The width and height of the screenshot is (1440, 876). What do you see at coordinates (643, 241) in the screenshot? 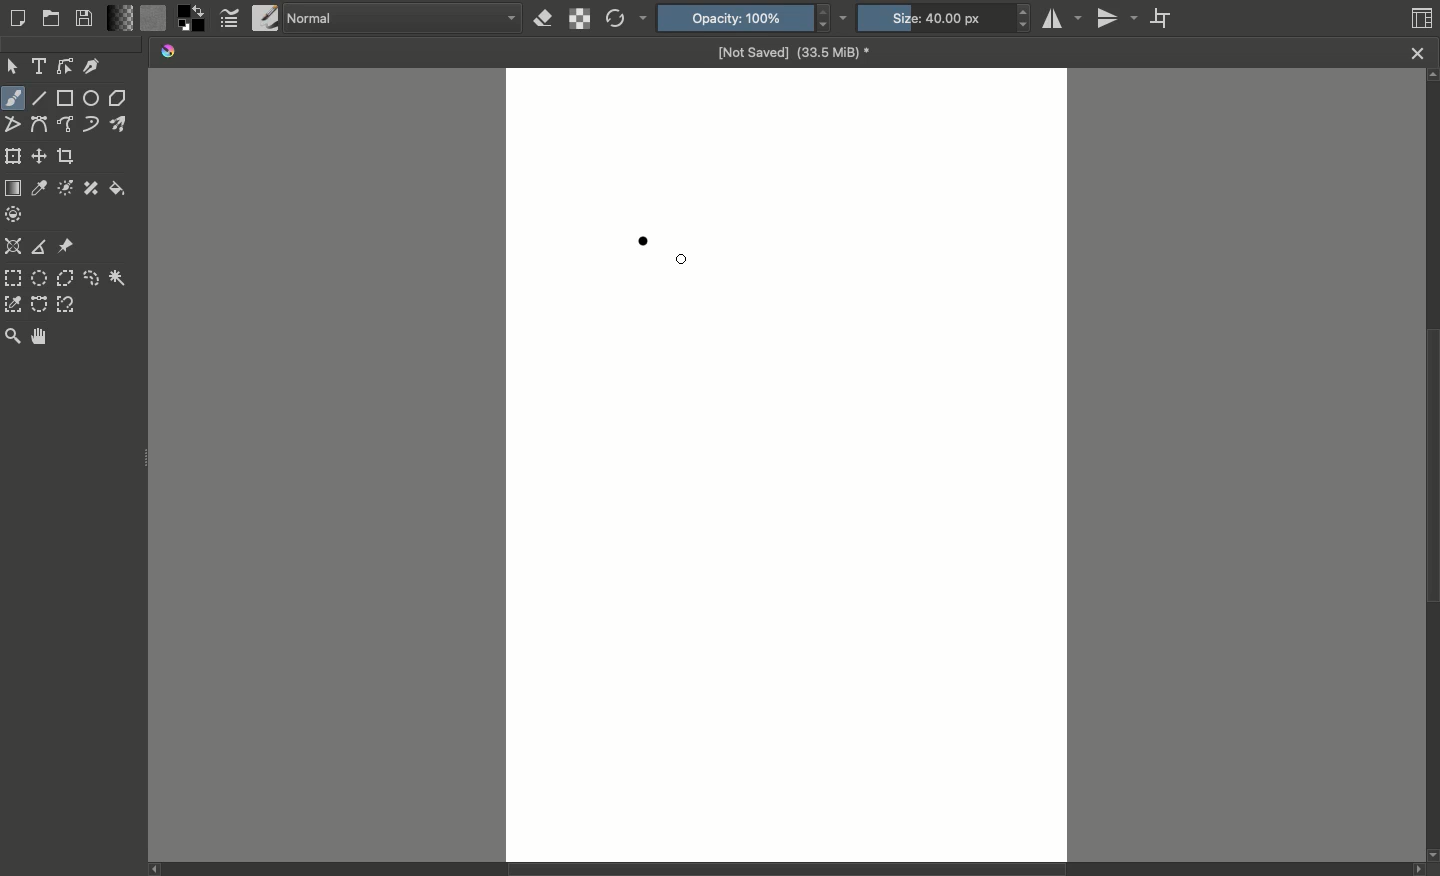
I see `Brushstroke ` at bounding box center [643, 241].